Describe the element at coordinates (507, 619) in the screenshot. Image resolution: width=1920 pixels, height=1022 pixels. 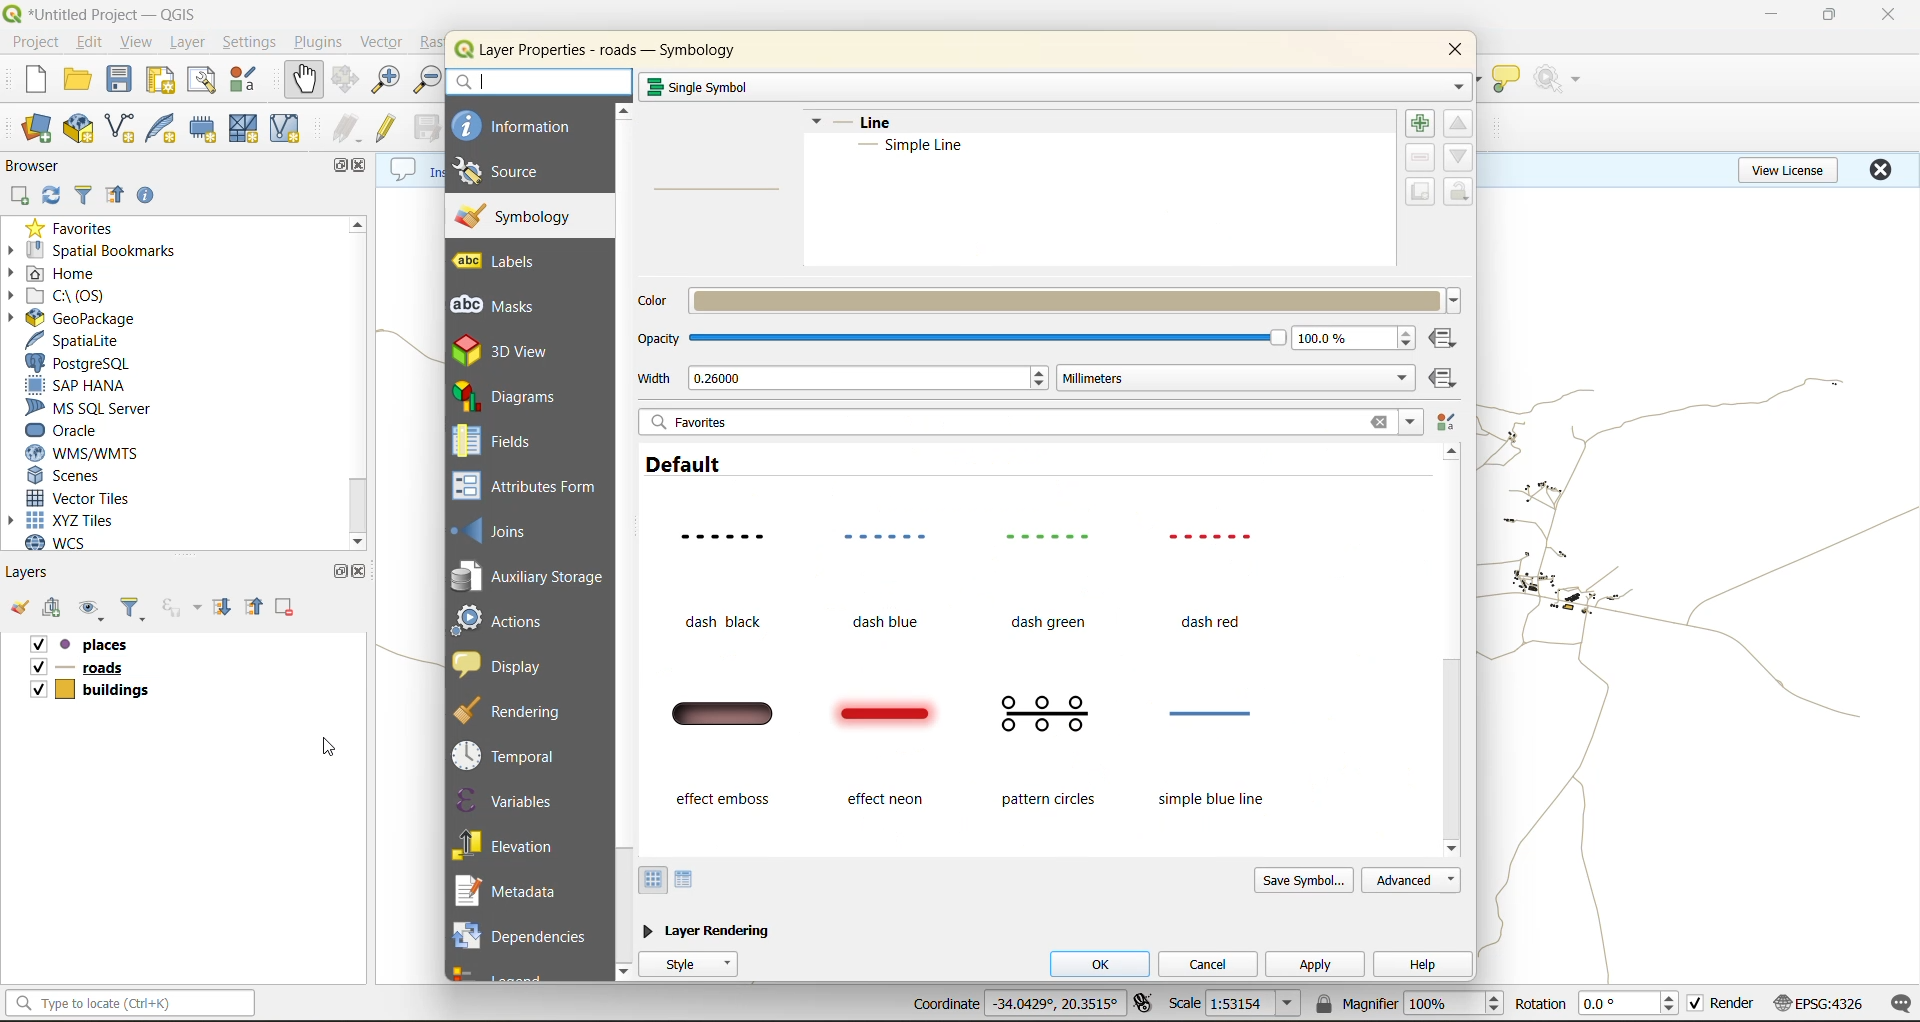
I see `actions` at that location.